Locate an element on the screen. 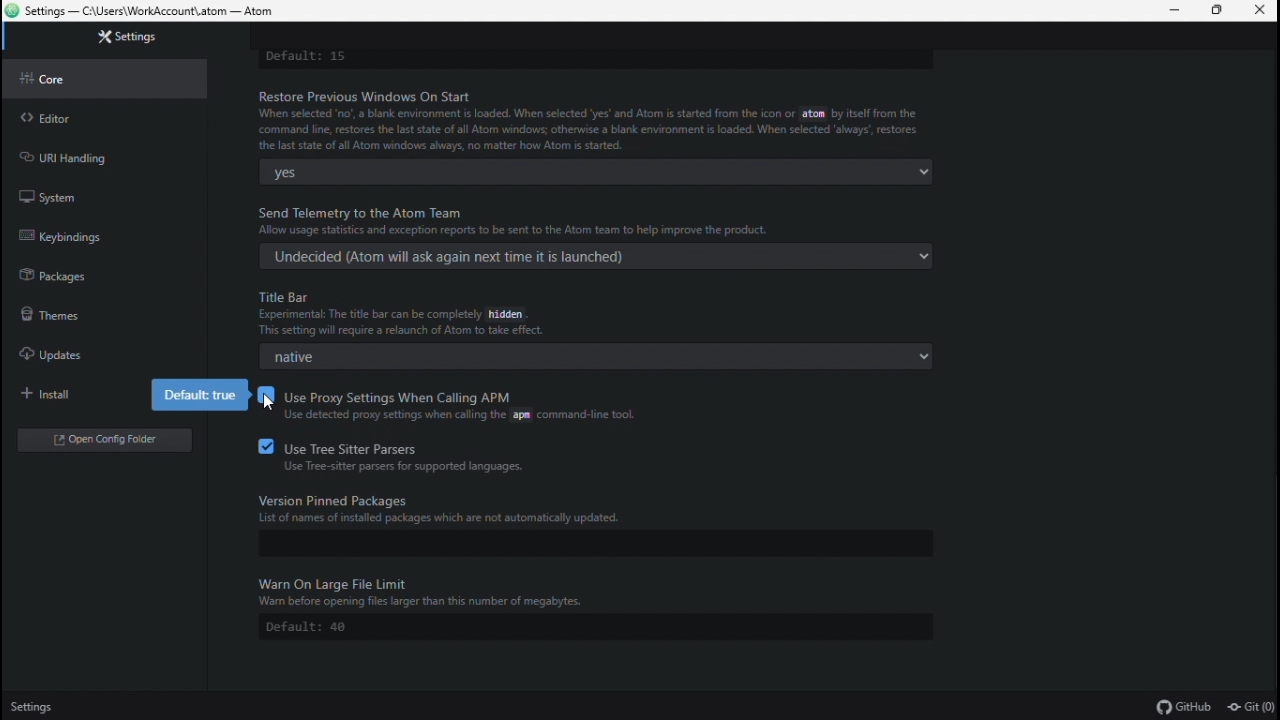 This screenshot has height=720, width=1280. textbox is located at coordinates (573, 544).